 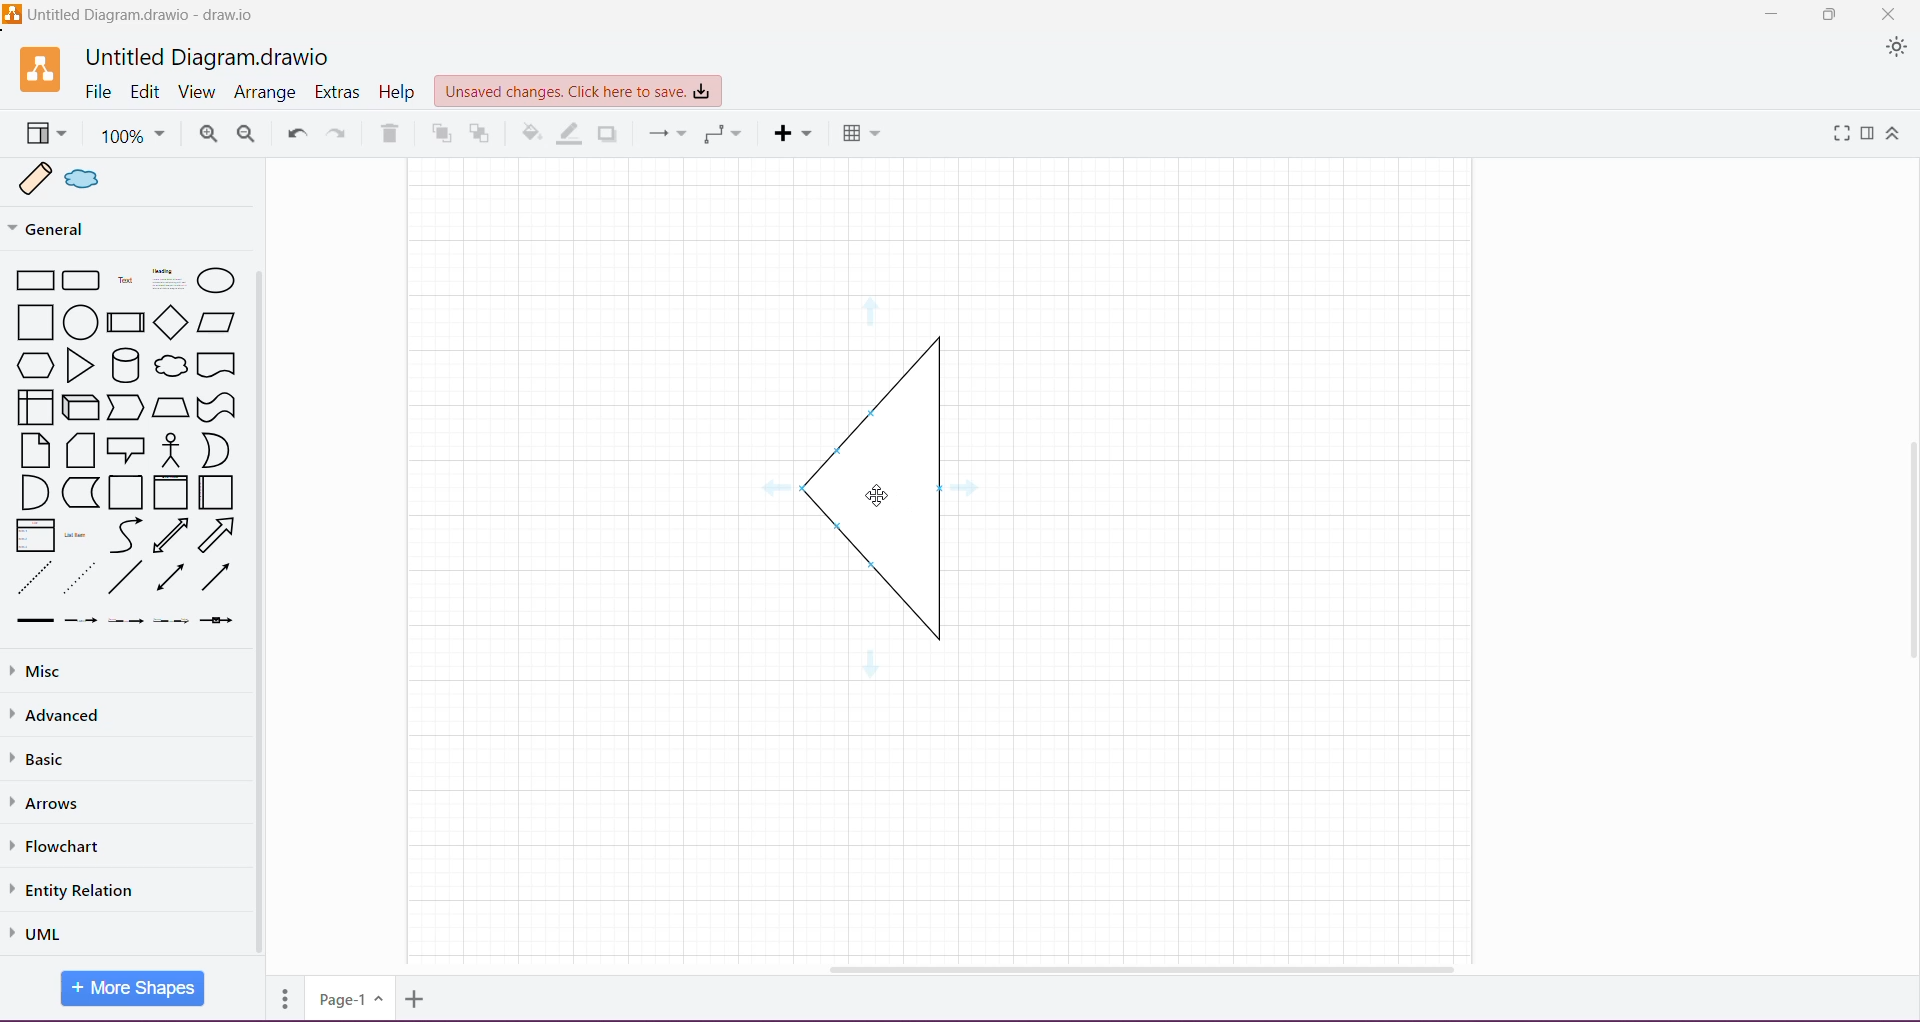 I want to click on Zoom In, so click(x=208, y=134).